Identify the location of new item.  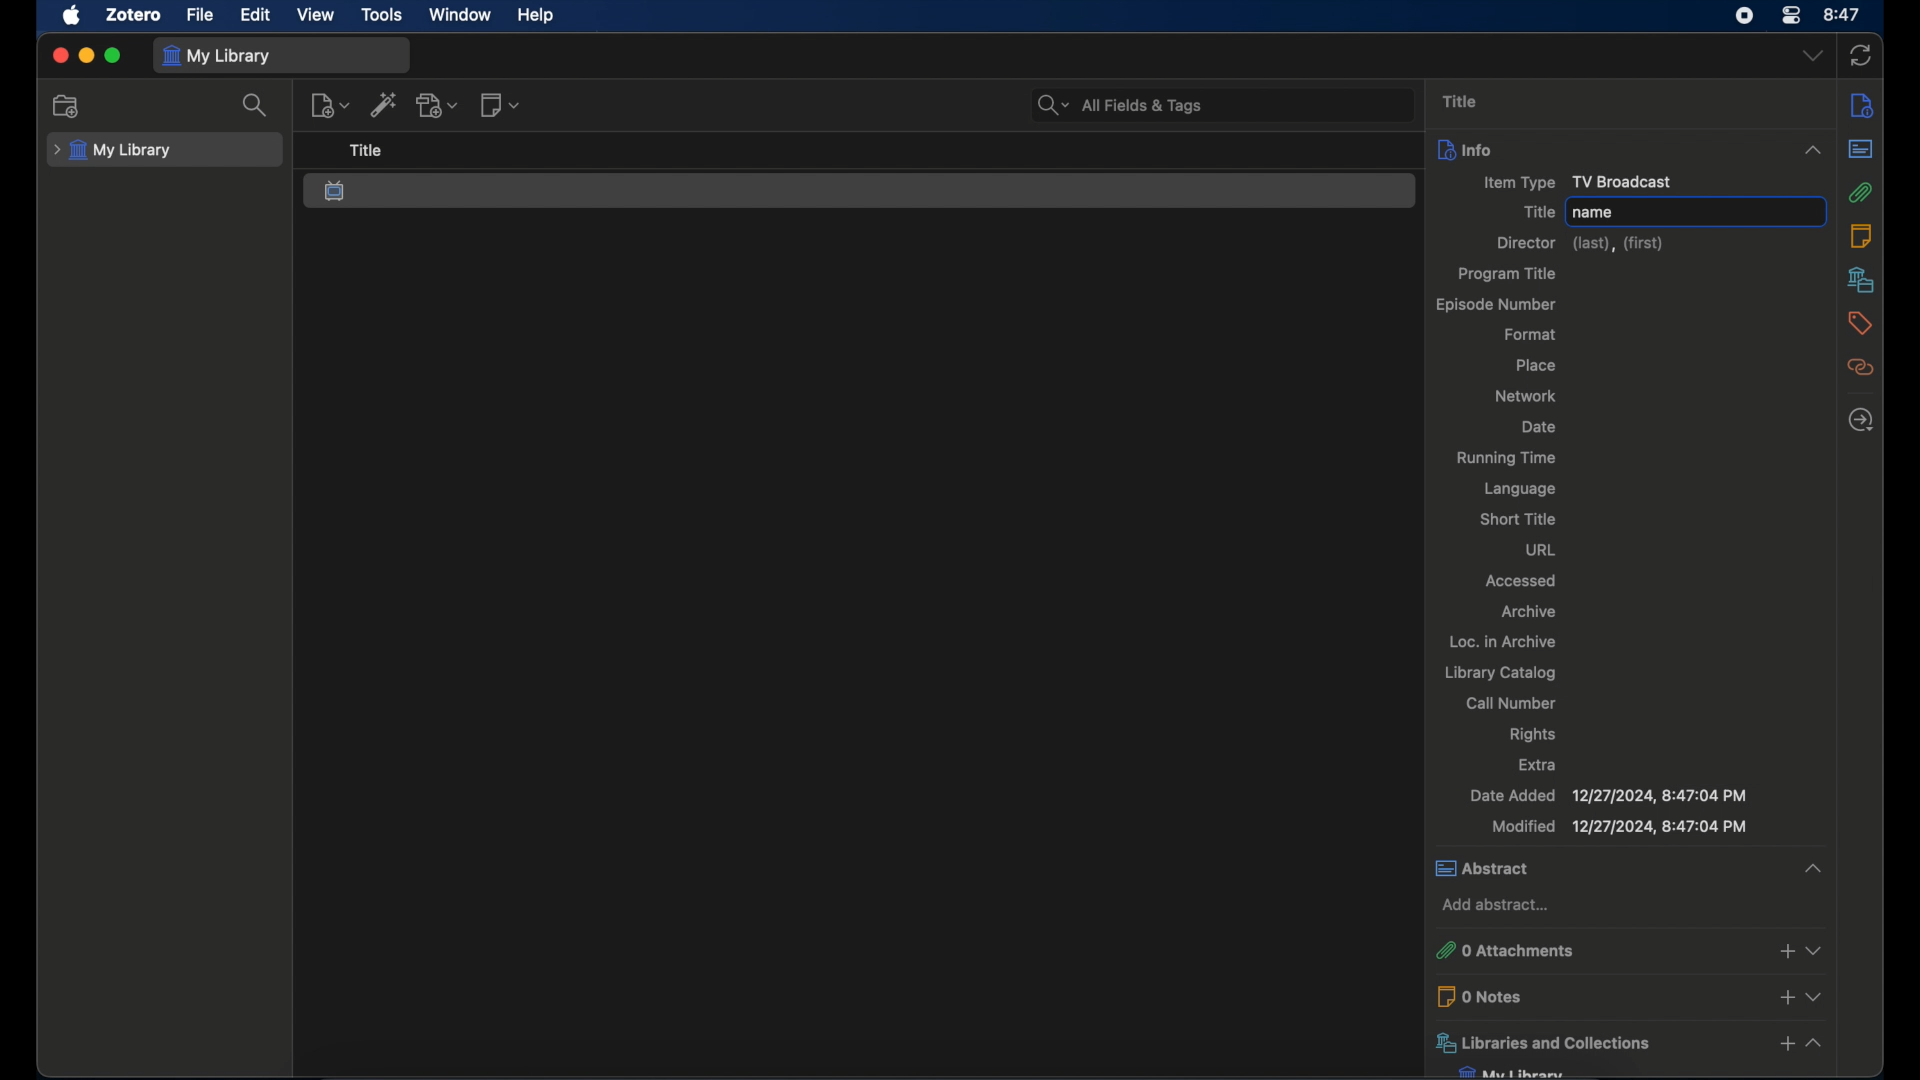
(330, 104).